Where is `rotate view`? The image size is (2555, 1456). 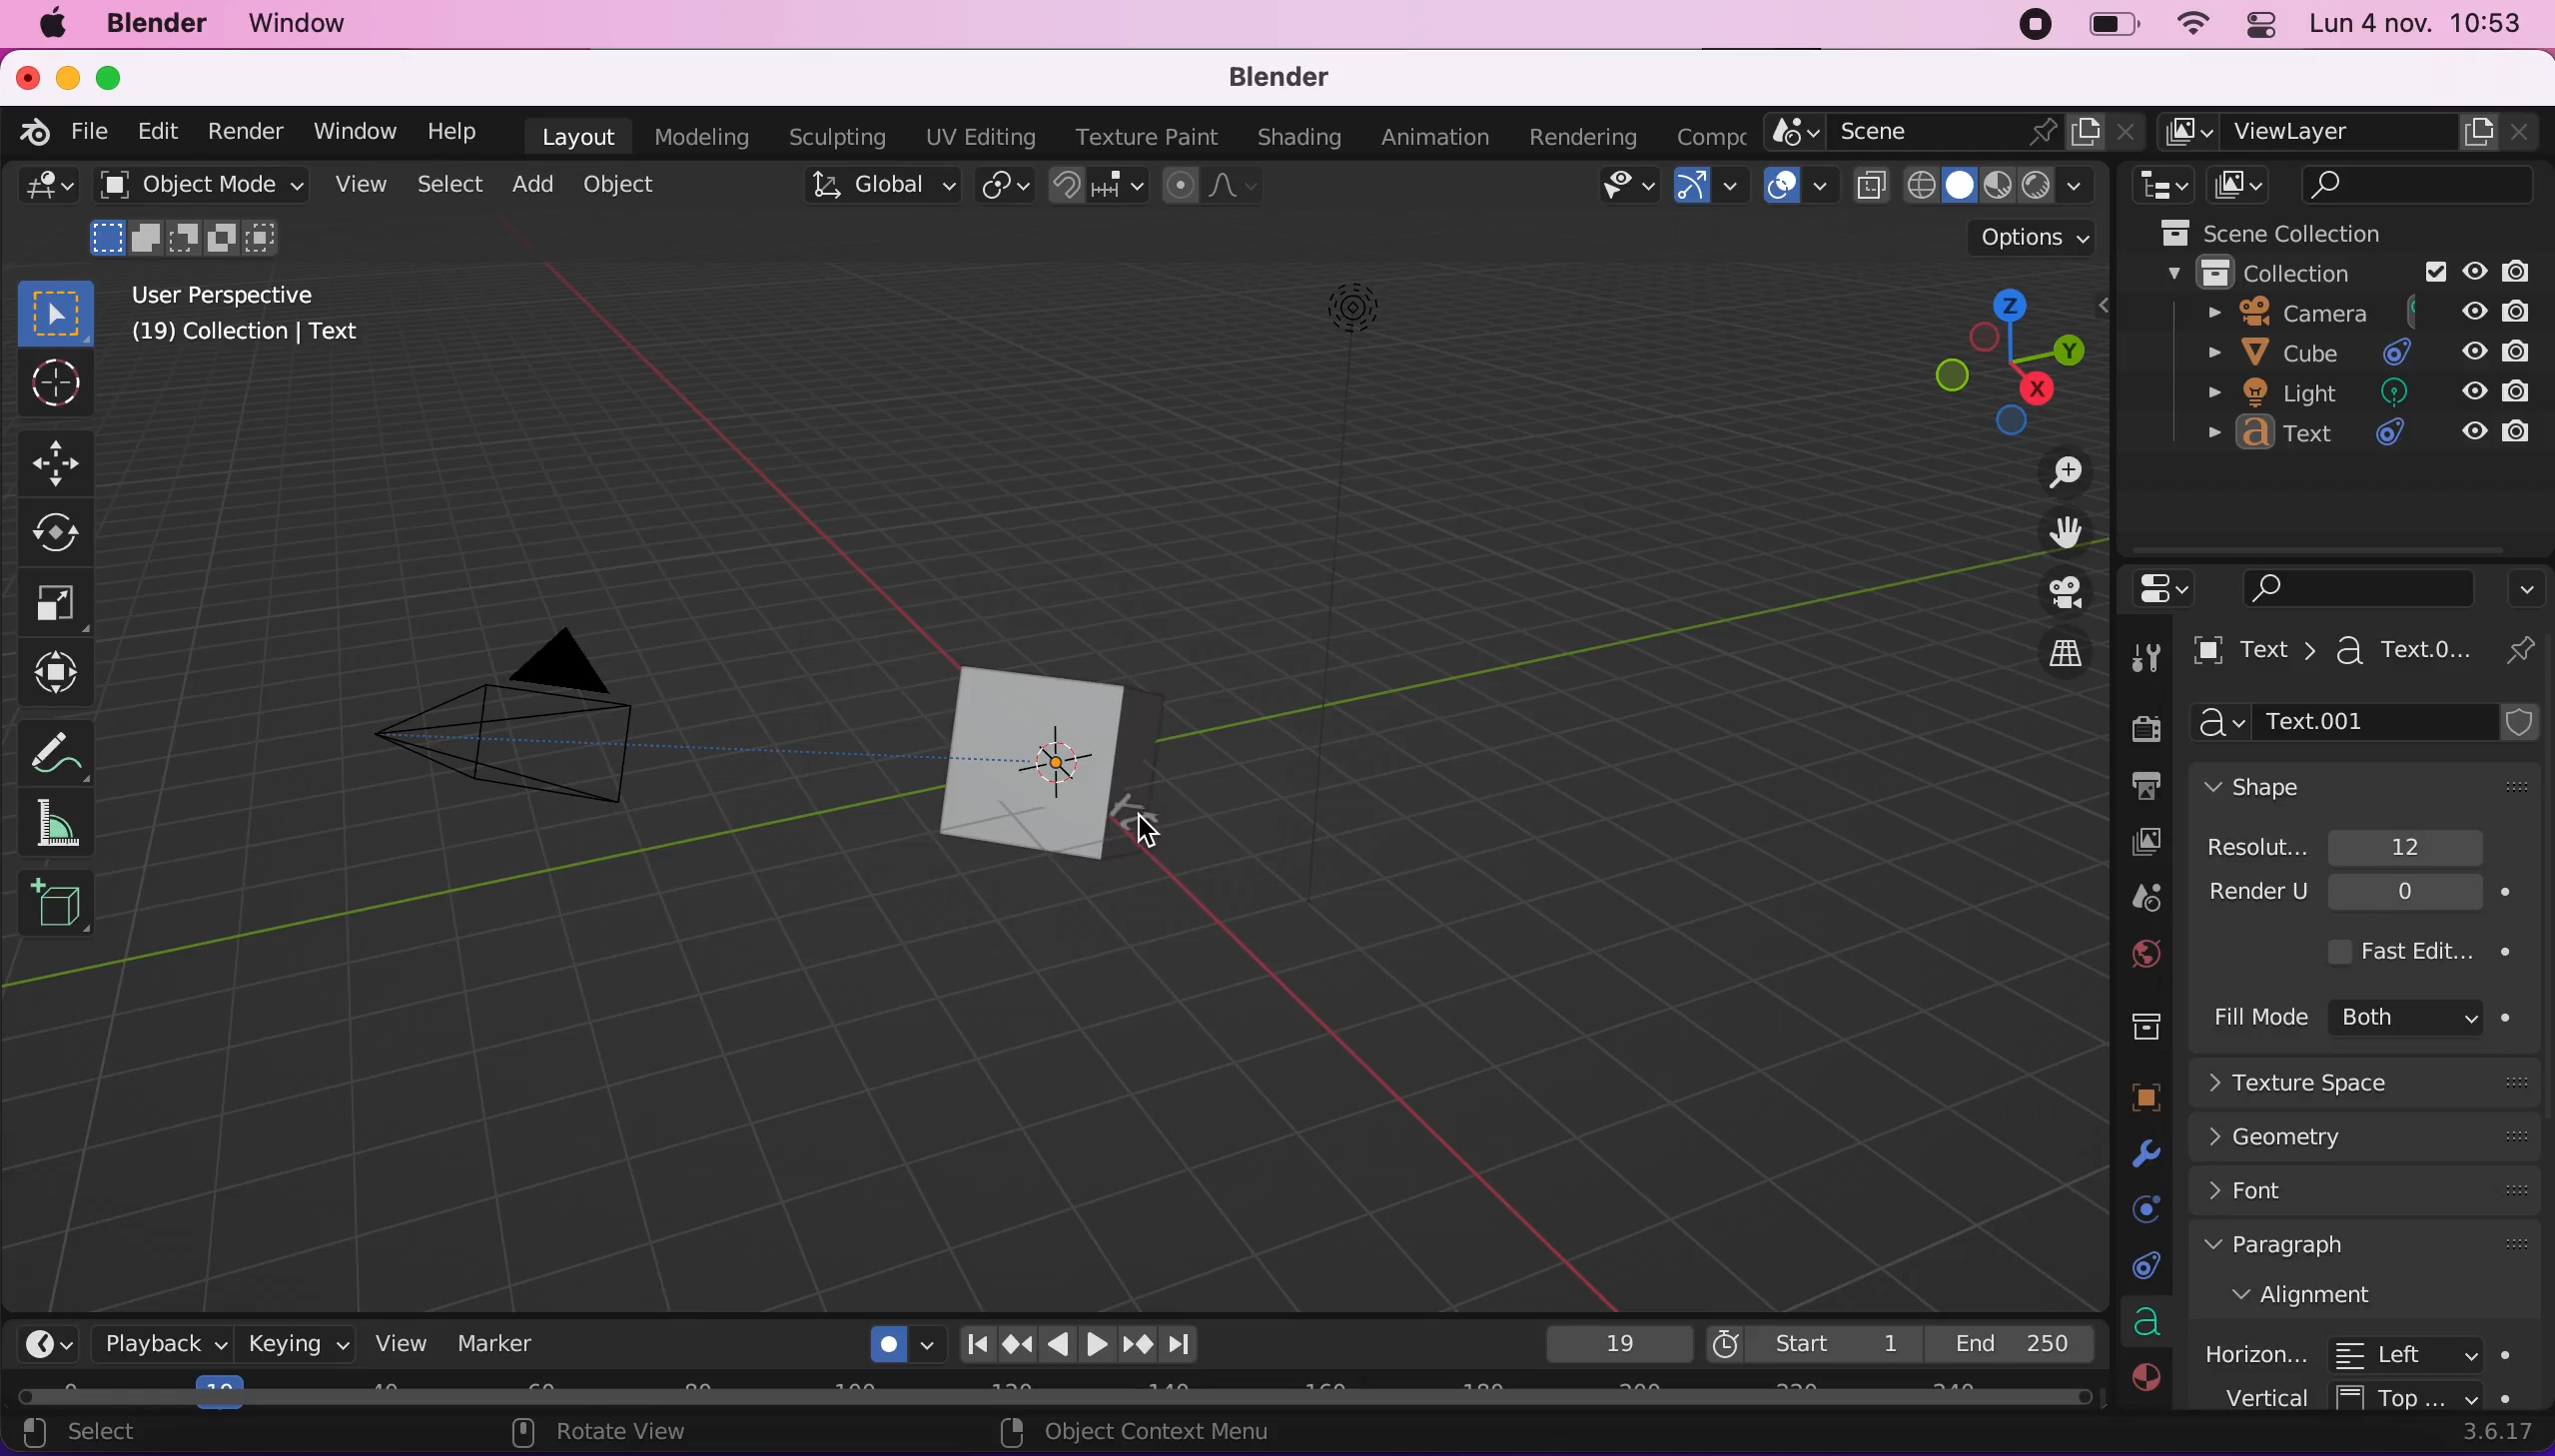
rotate view is located at coordinates (663, 1436).